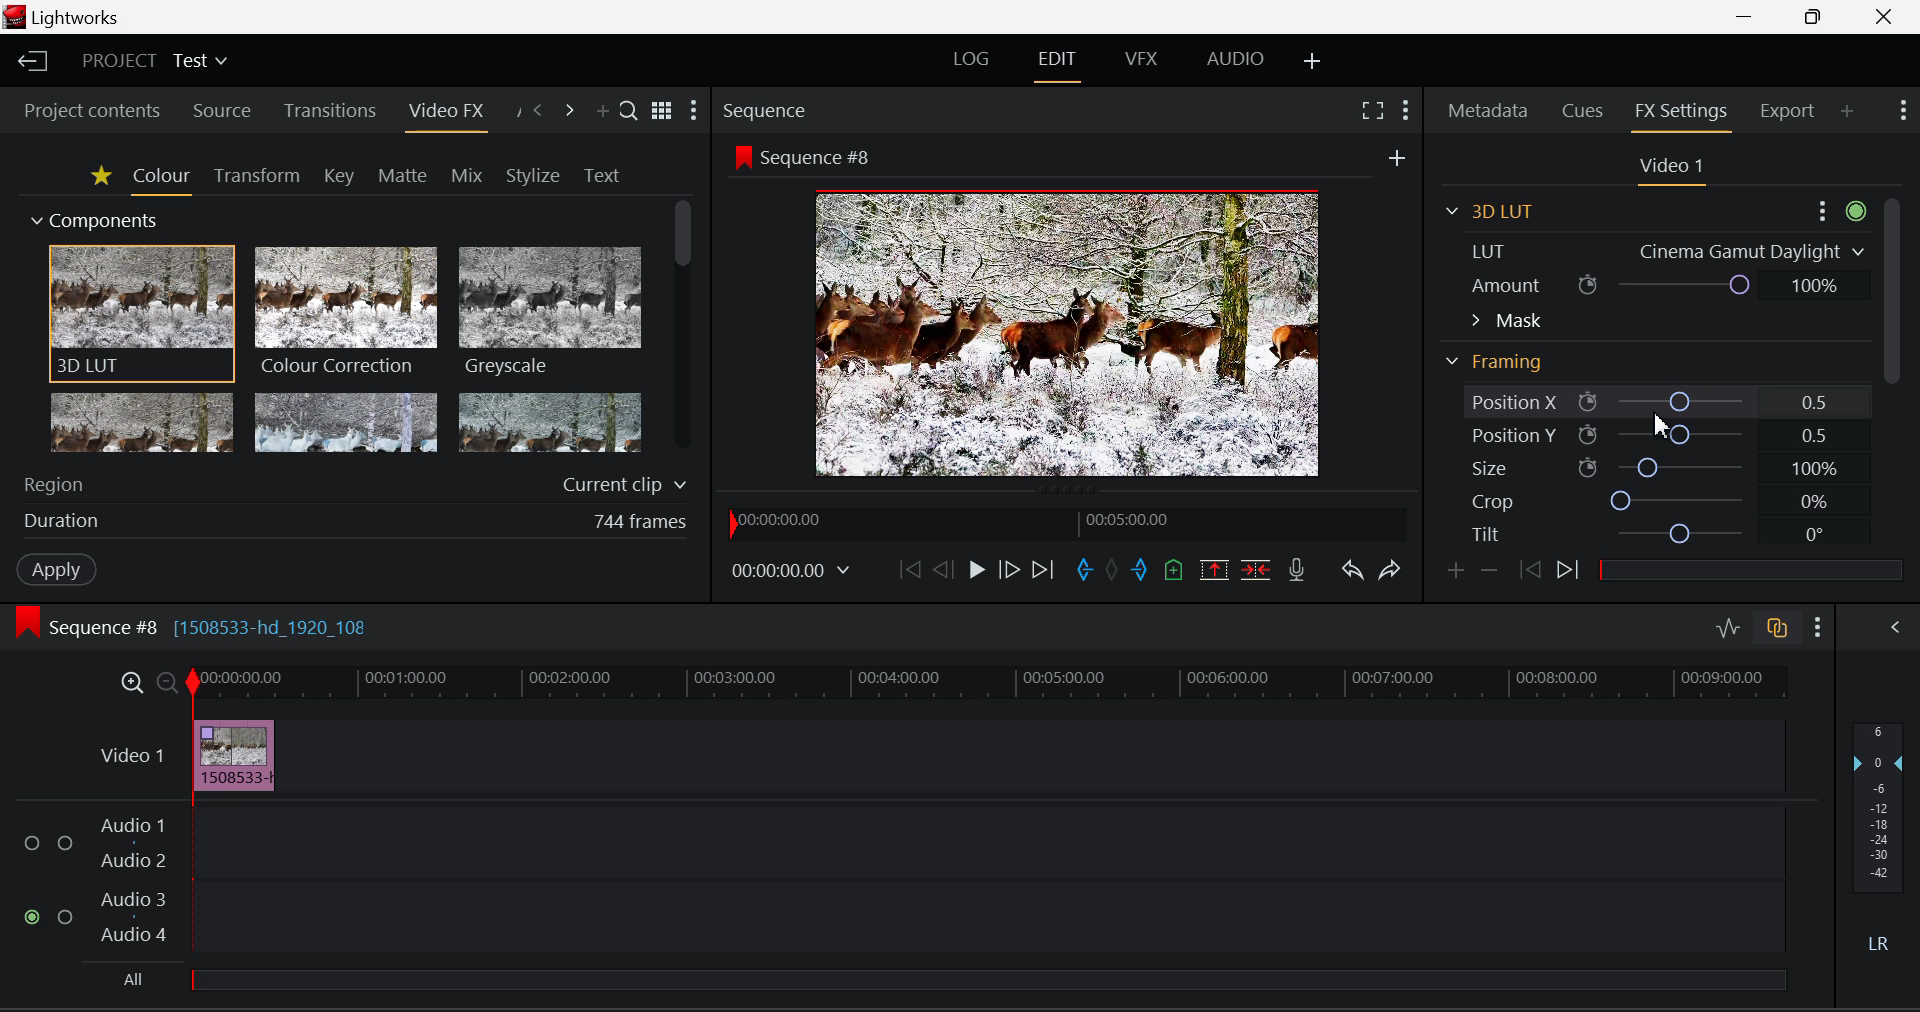  Describe the element at coordinates (1817, 627) in the screenshot. I see `Show Settings` at that location.